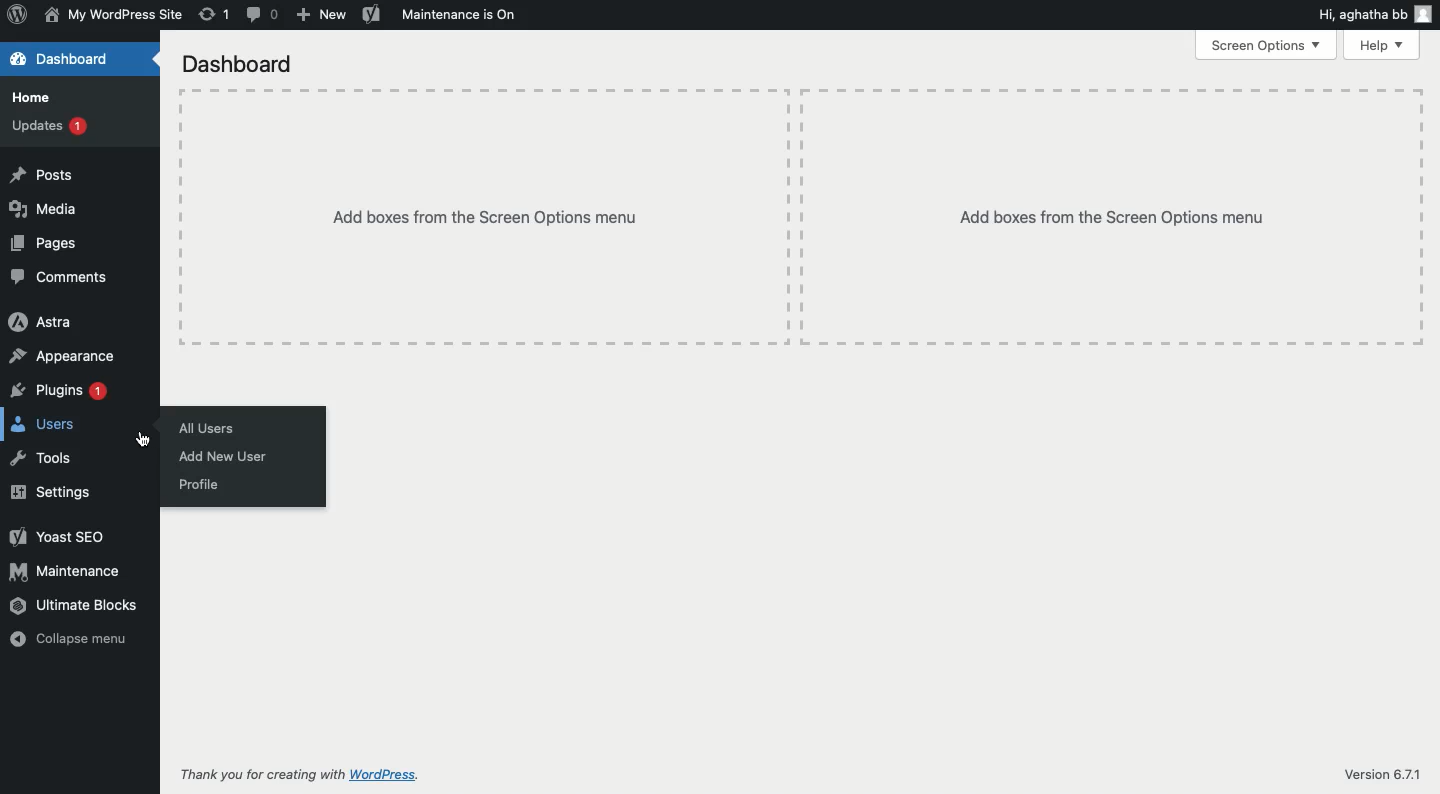  Describe the element at coordinates (45, 245) in the screenshot. I see `Pages` at that location.